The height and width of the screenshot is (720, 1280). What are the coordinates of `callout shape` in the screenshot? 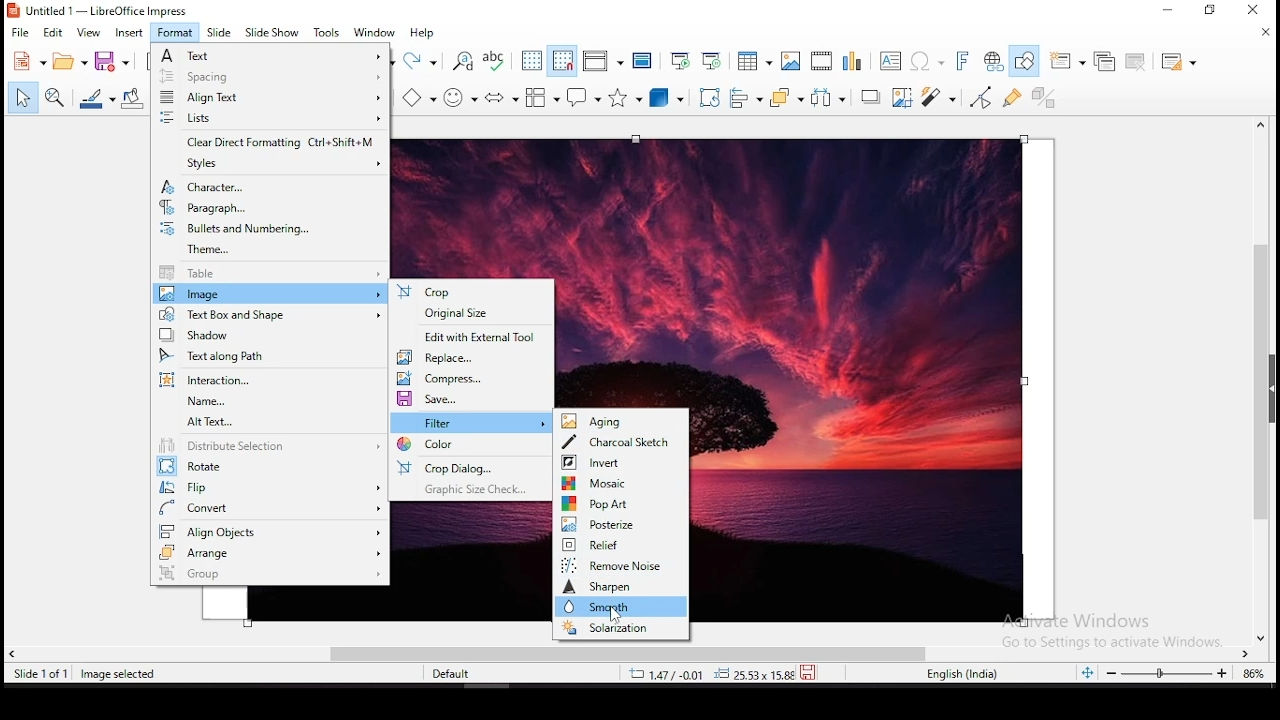 It's located at (584, 101).